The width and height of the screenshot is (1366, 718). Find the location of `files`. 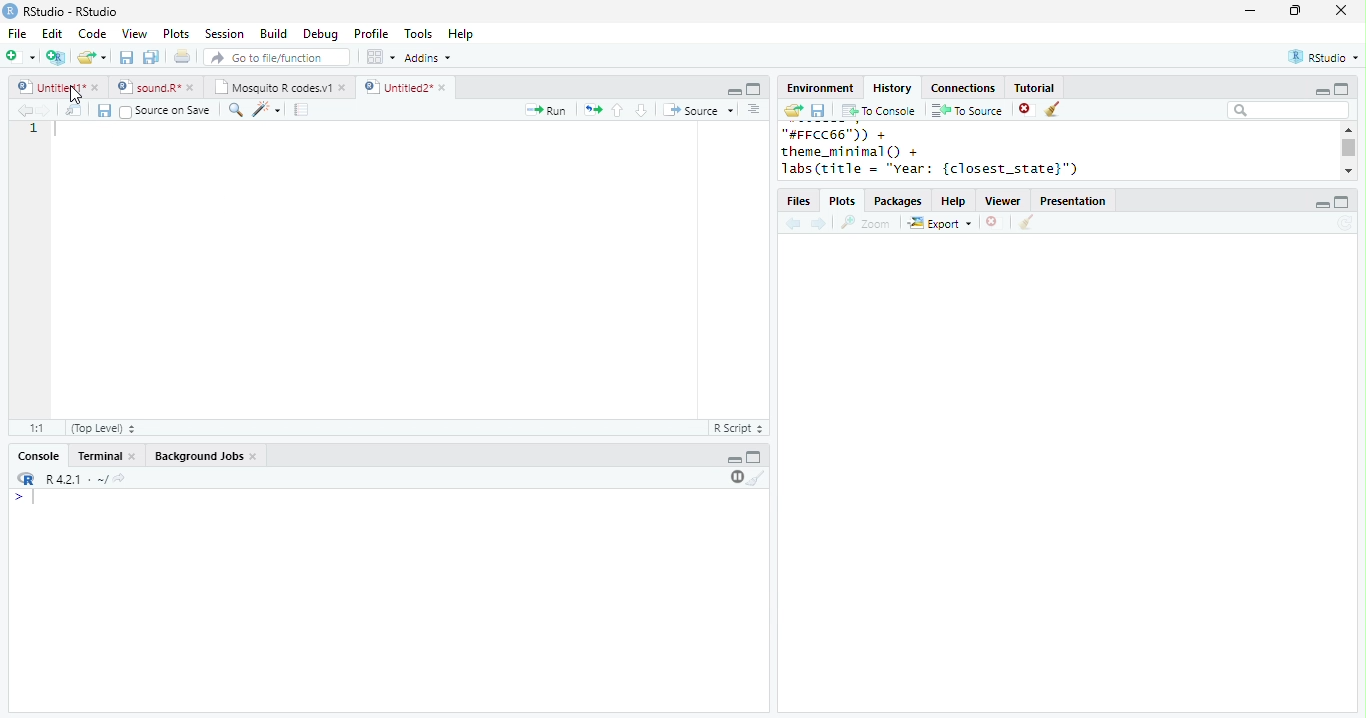

files is located at coordinates (800, 202).